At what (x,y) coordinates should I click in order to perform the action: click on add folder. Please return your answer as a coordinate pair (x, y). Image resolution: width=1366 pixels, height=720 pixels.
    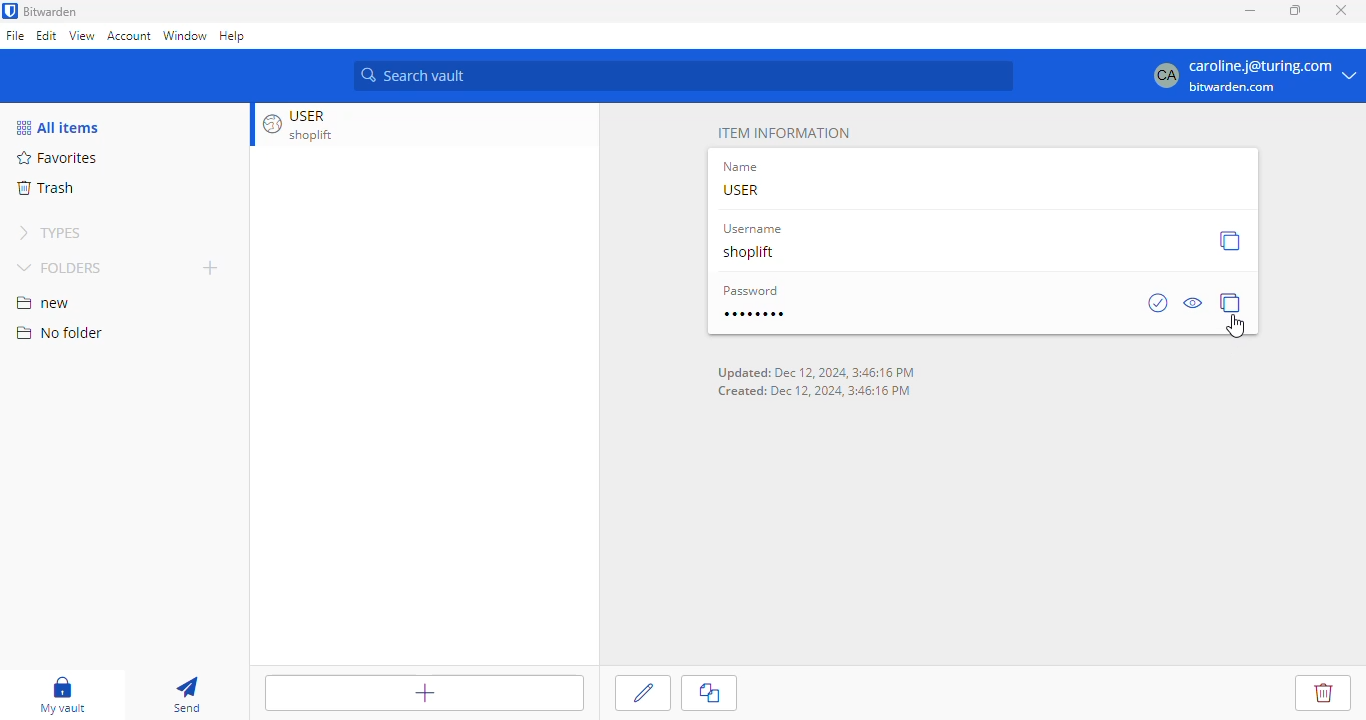
    Looking at the image, I should click on (210, 267).